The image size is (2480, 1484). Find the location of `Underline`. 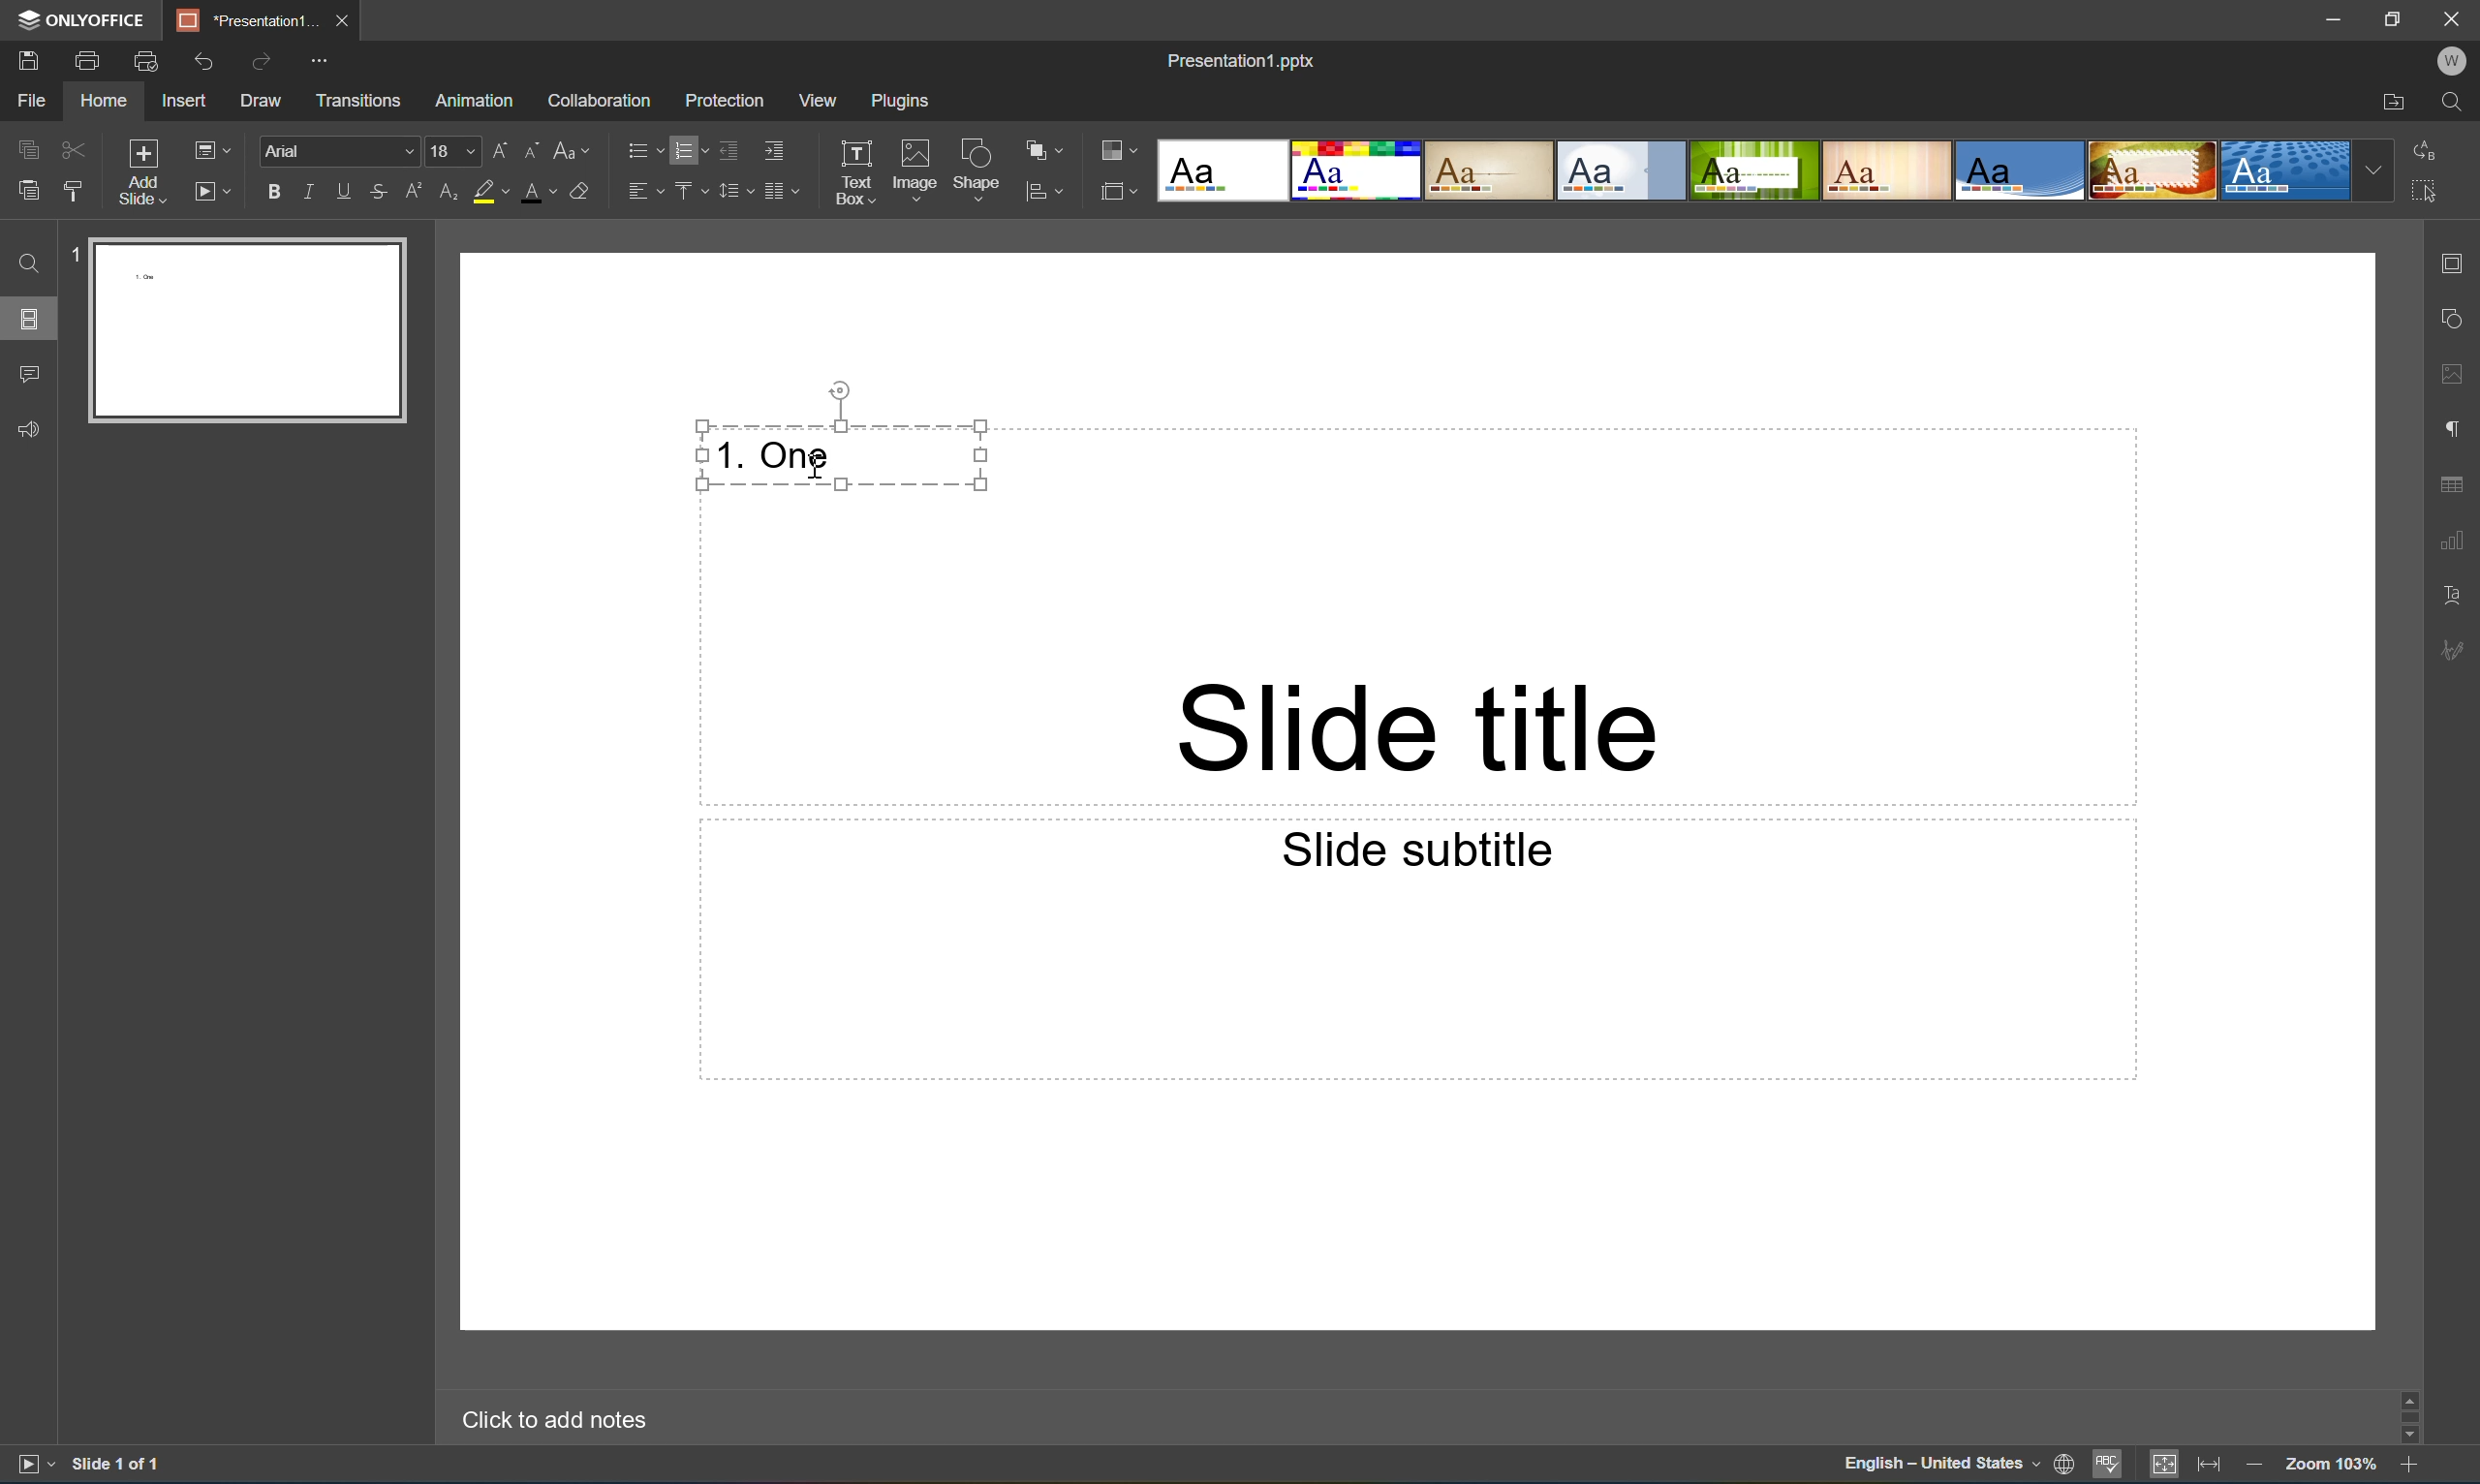

Underline is located at coordinates (350, 192).